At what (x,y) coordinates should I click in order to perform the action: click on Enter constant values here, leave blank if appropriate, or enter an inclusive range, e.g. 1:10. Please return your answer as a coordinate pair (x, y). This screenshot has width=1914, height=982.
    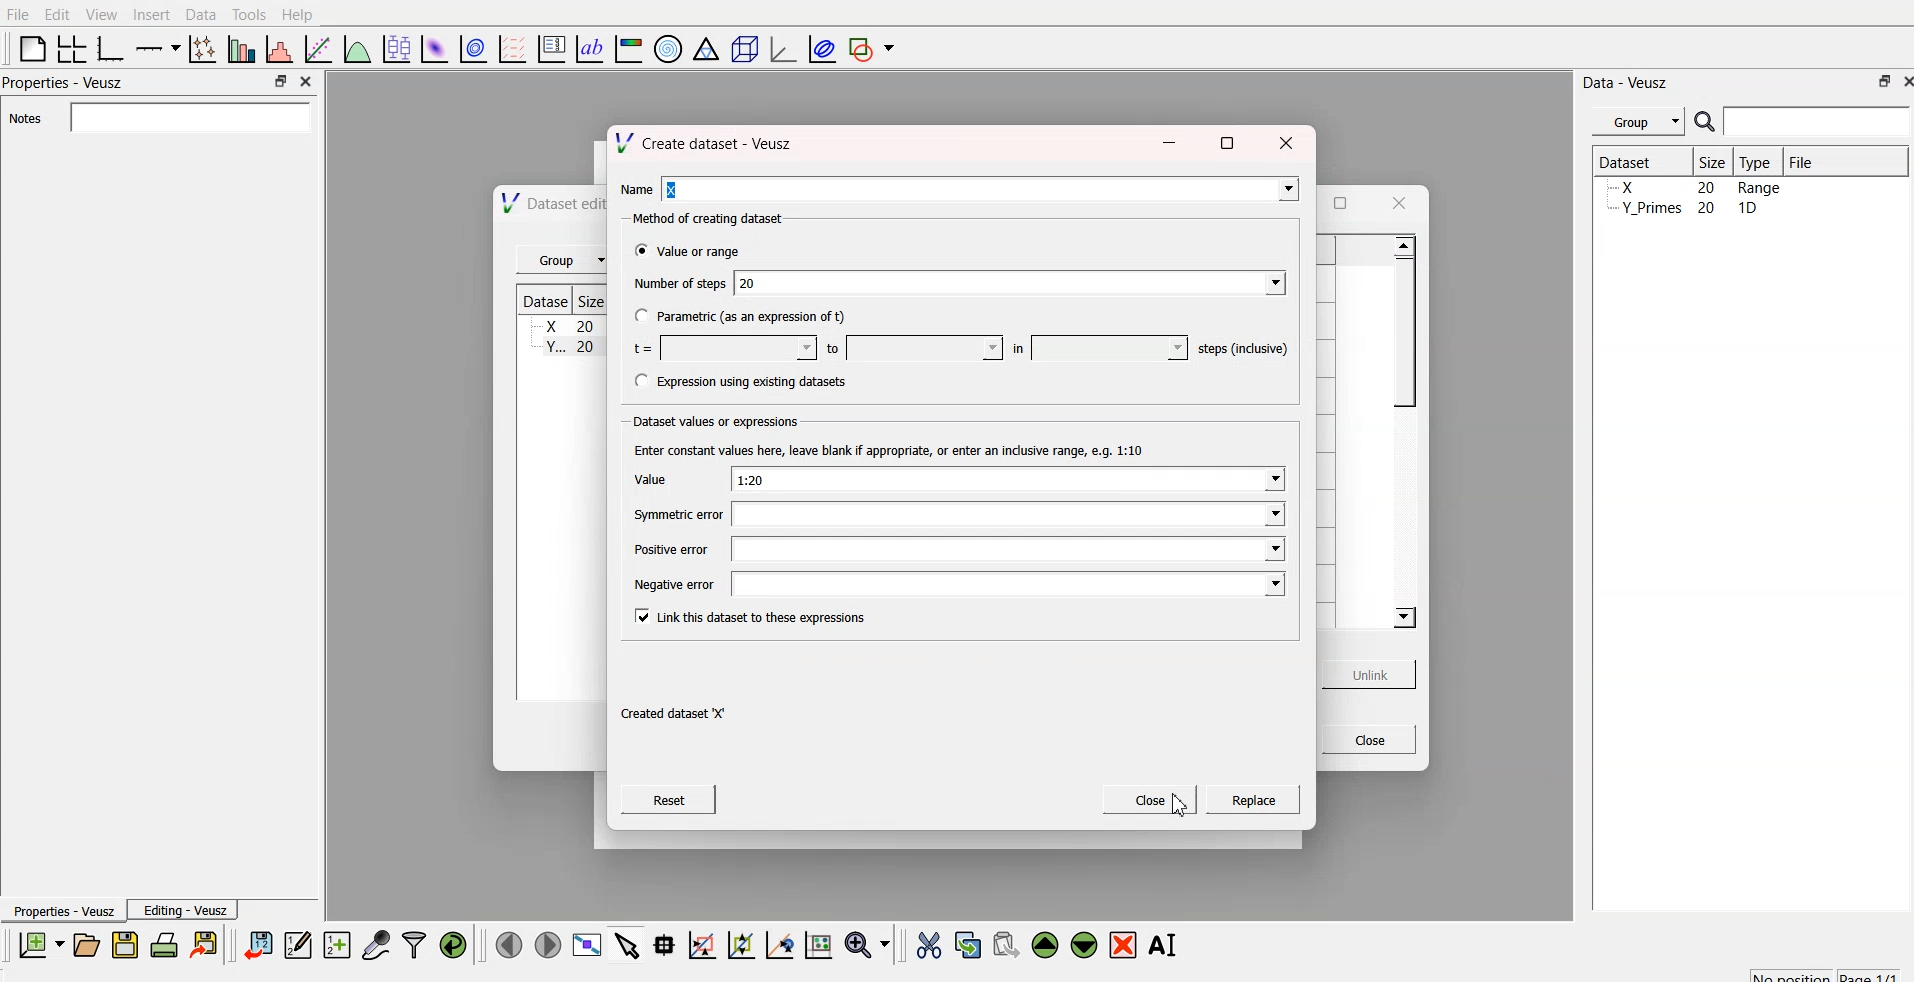
    Looking at the image, I should click on (898, 450).